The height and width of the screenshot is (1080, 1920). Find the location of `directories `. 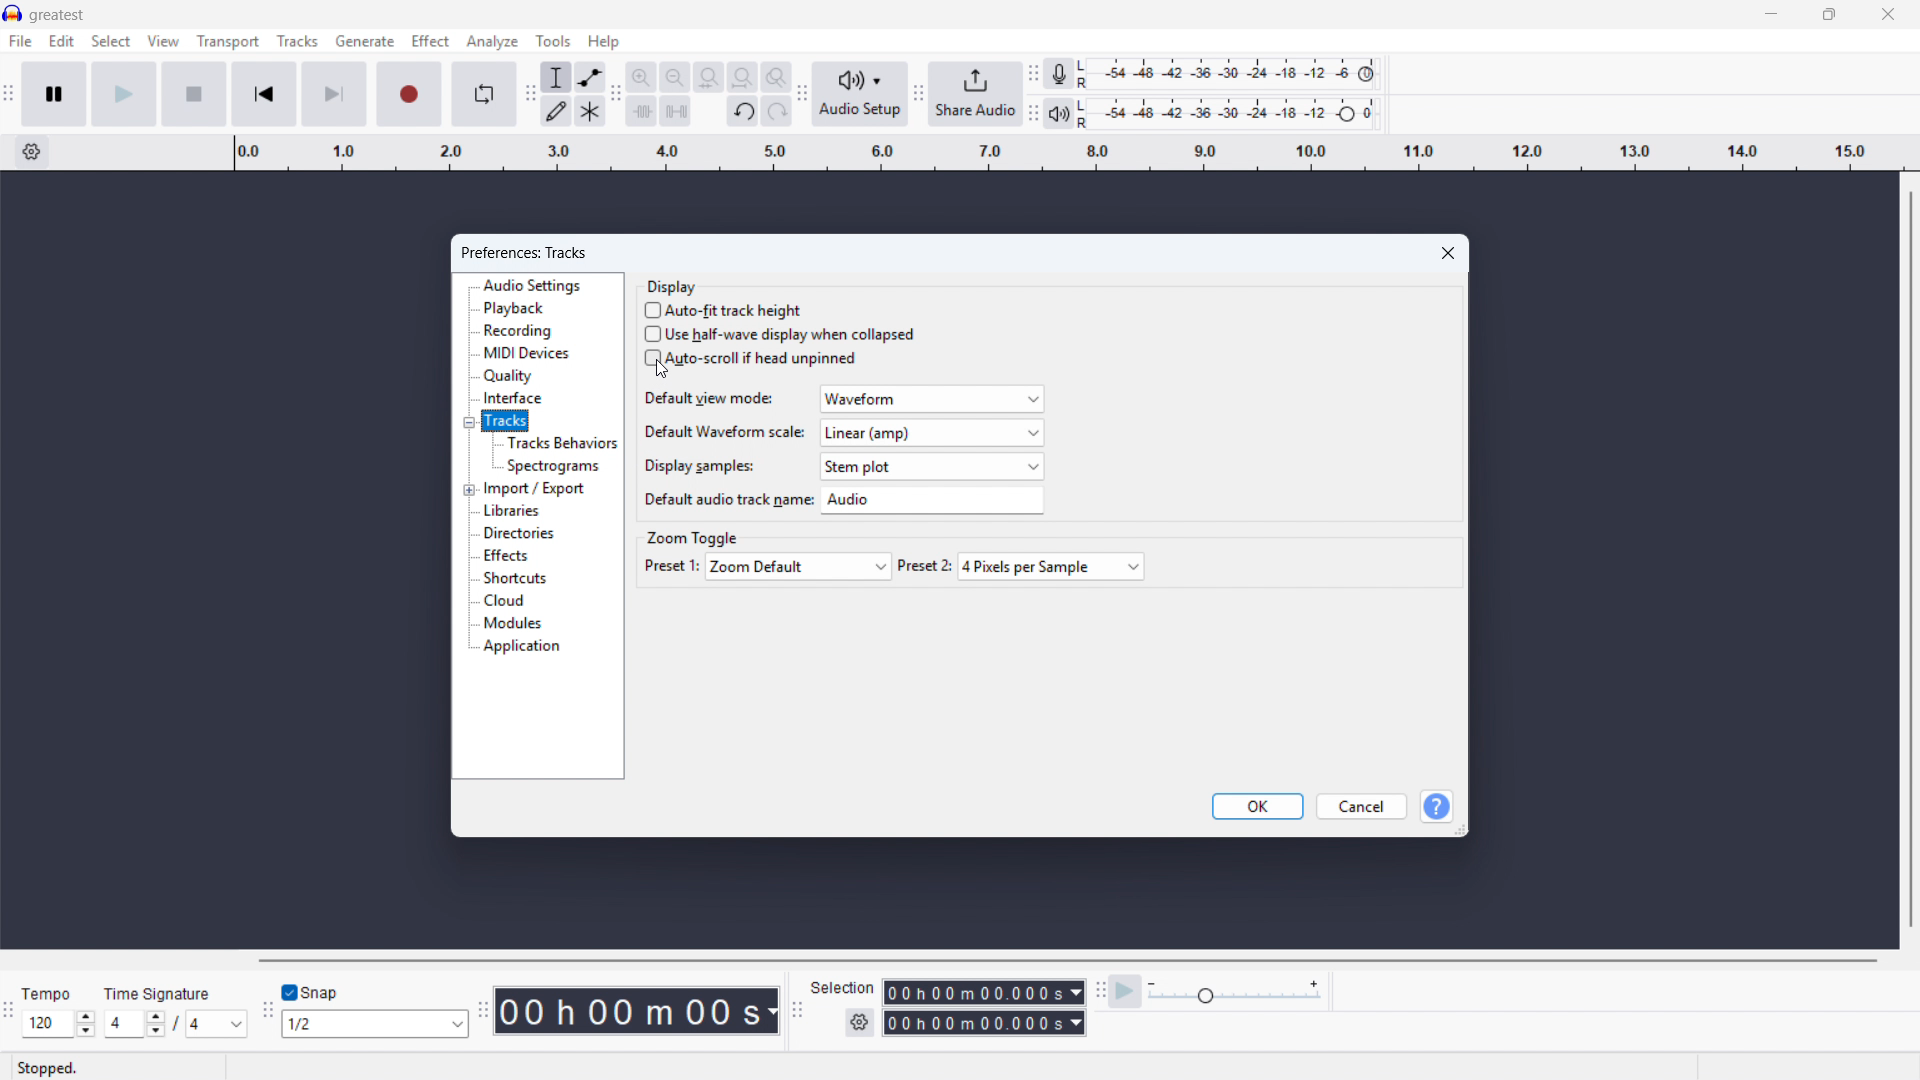

directories  is located at coordinates (518, 534).